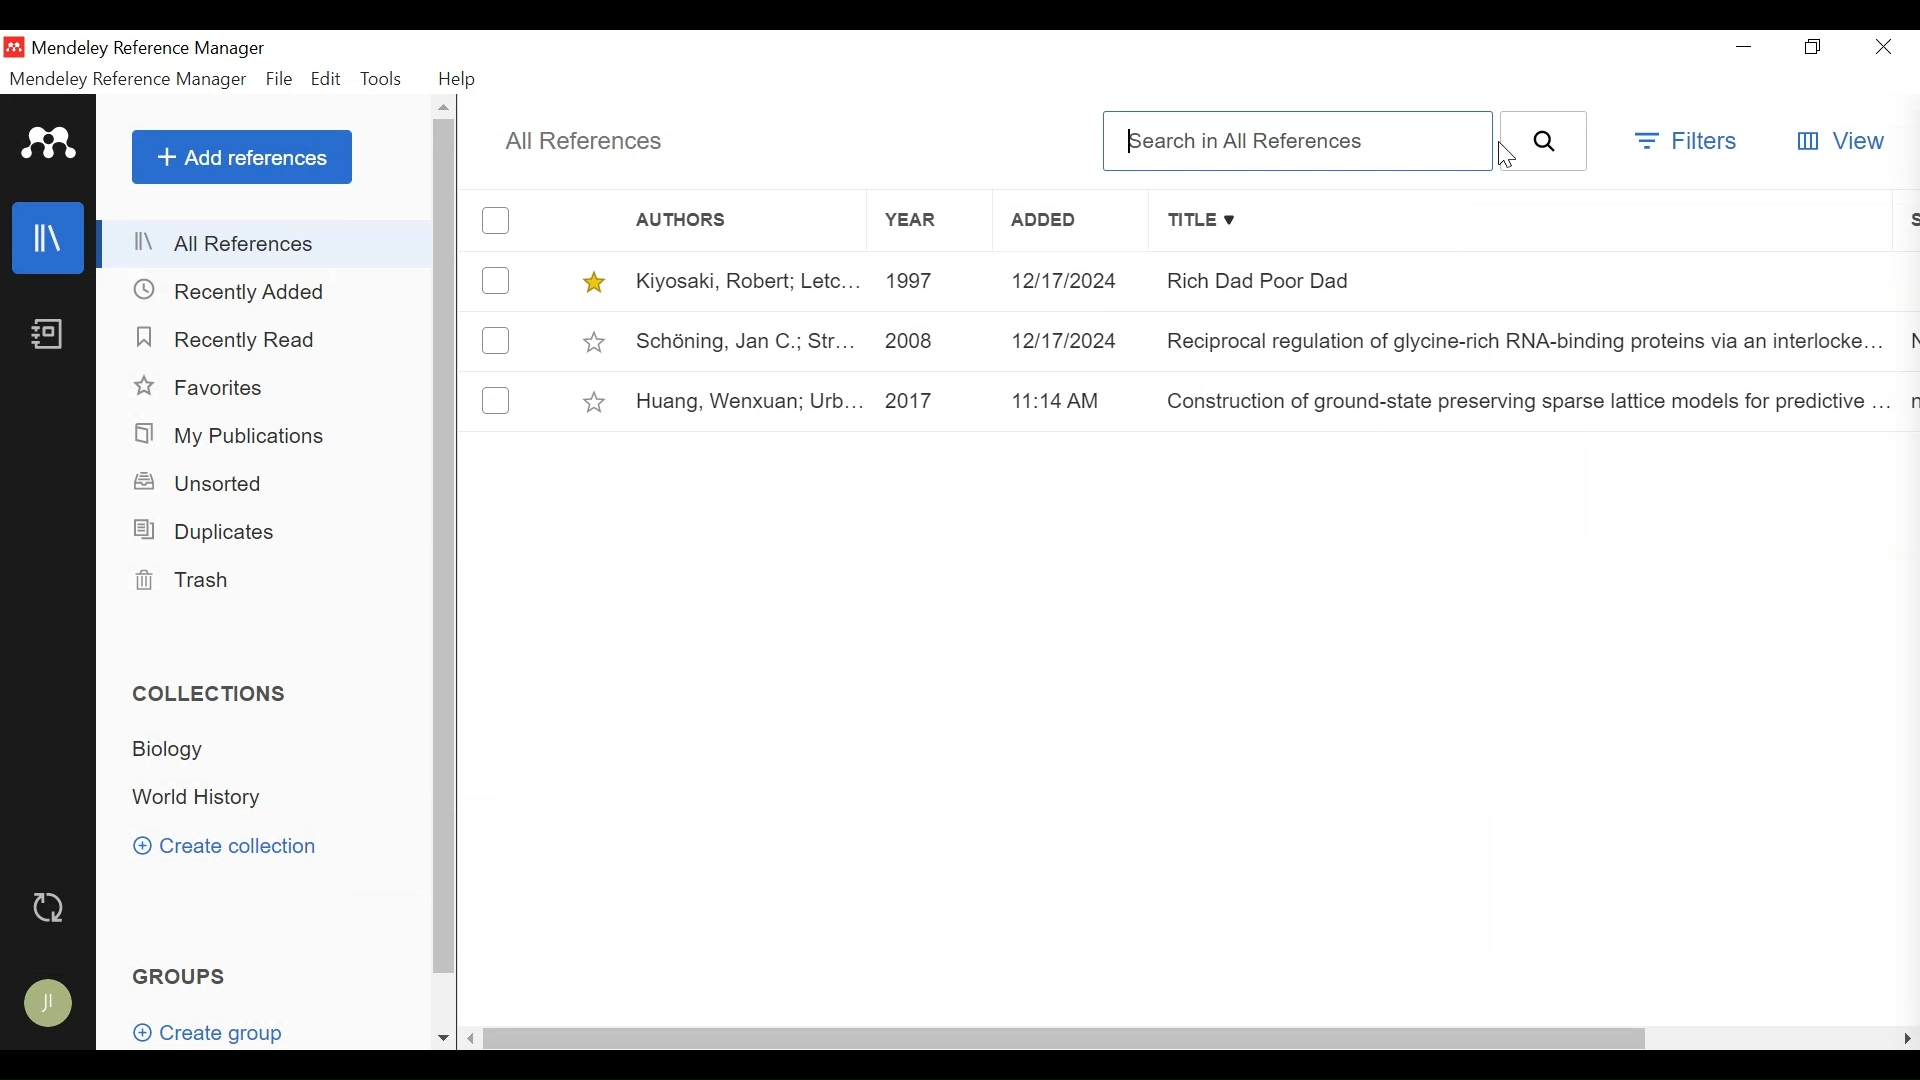  I want to click on Edit, so click(327, 78).